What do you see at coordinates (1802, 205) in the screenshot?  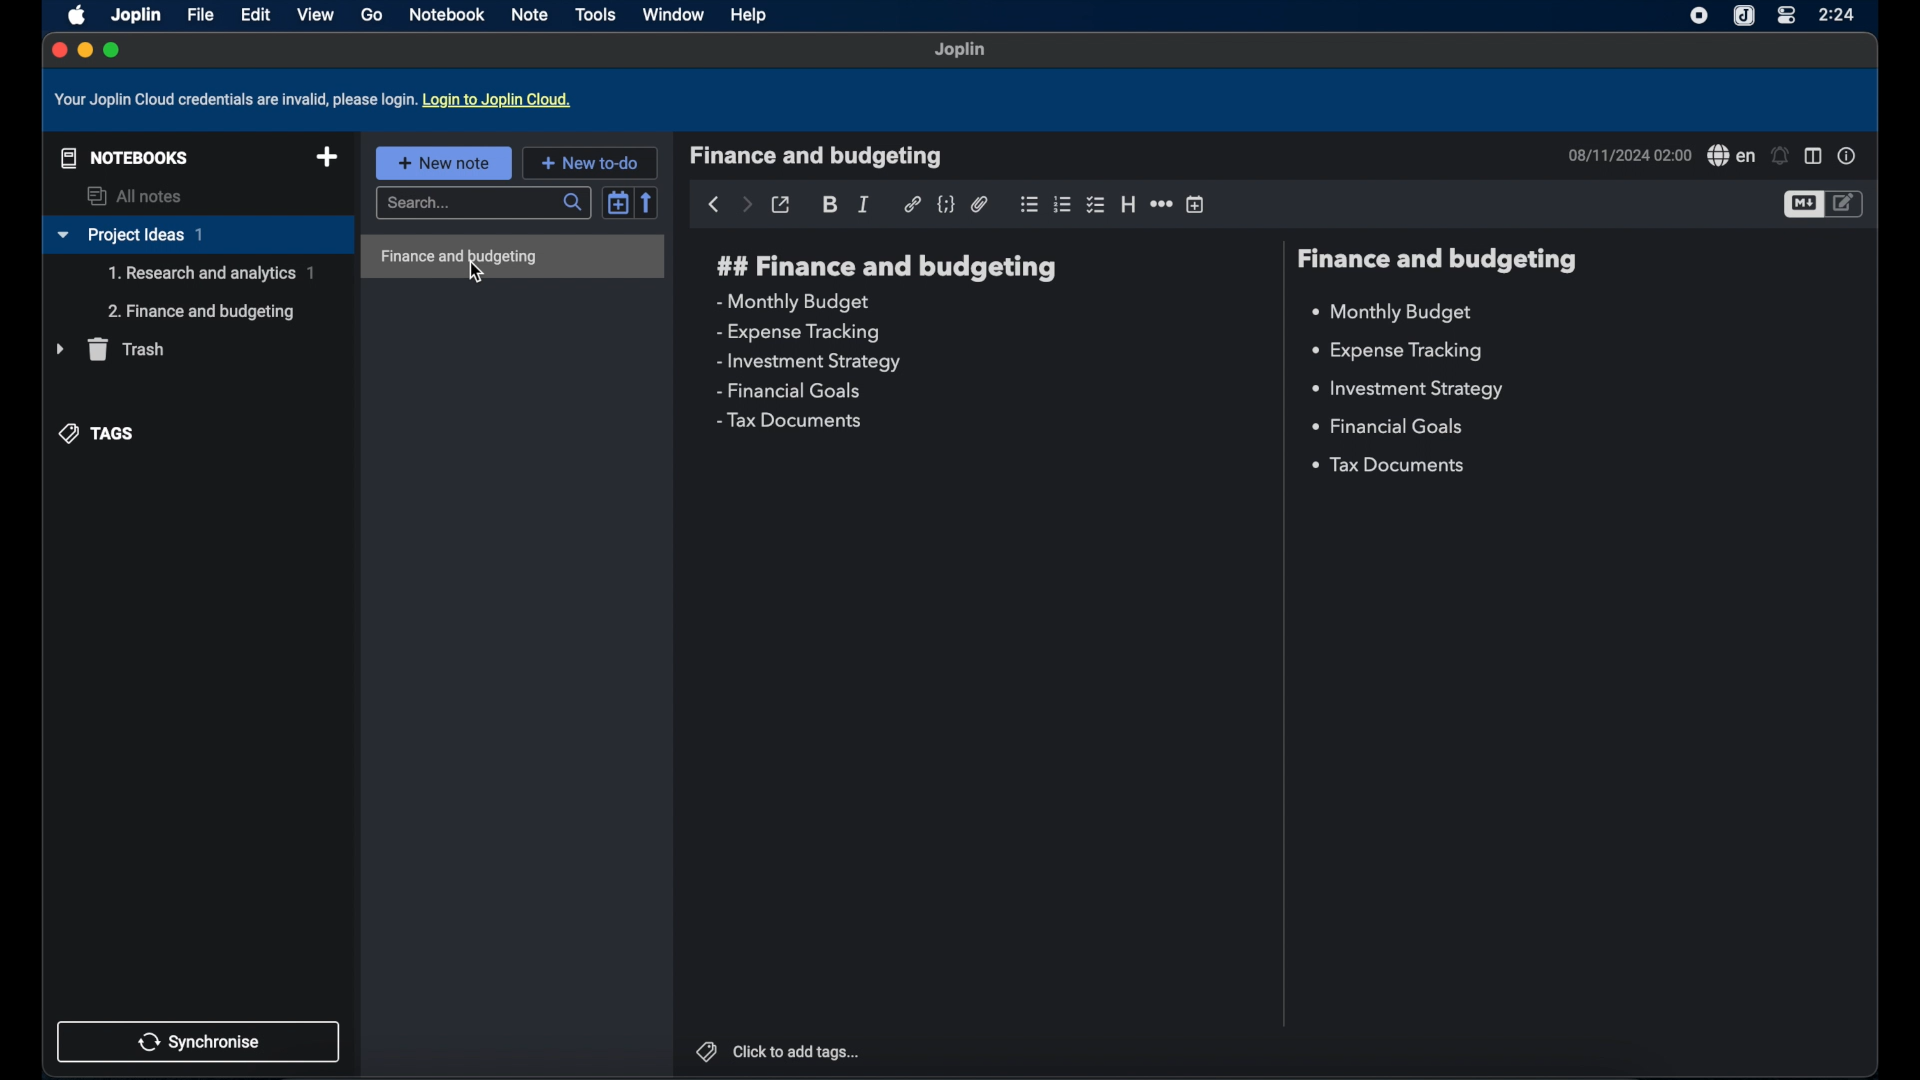 I see `toggle editor` at bounding box center [1802, 205].